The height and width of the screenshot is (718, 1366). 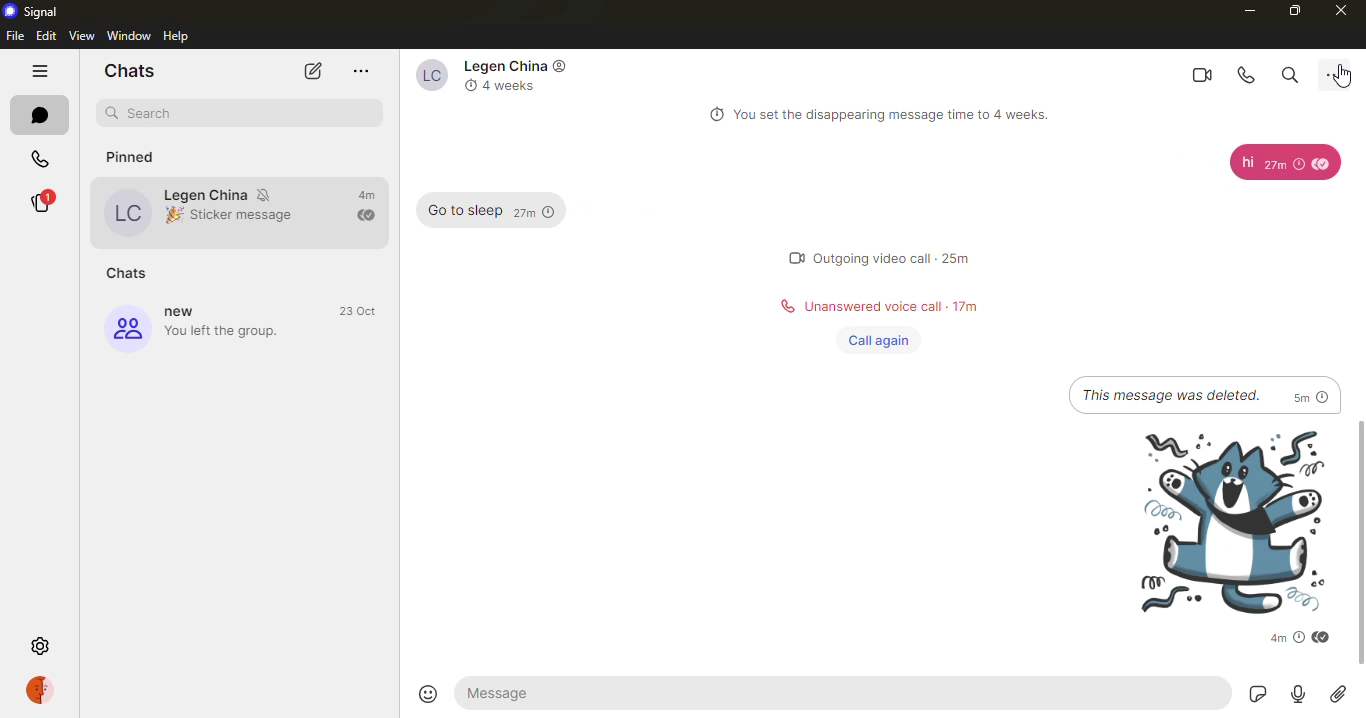 I want to click on chats, so click(x=131, y=272).